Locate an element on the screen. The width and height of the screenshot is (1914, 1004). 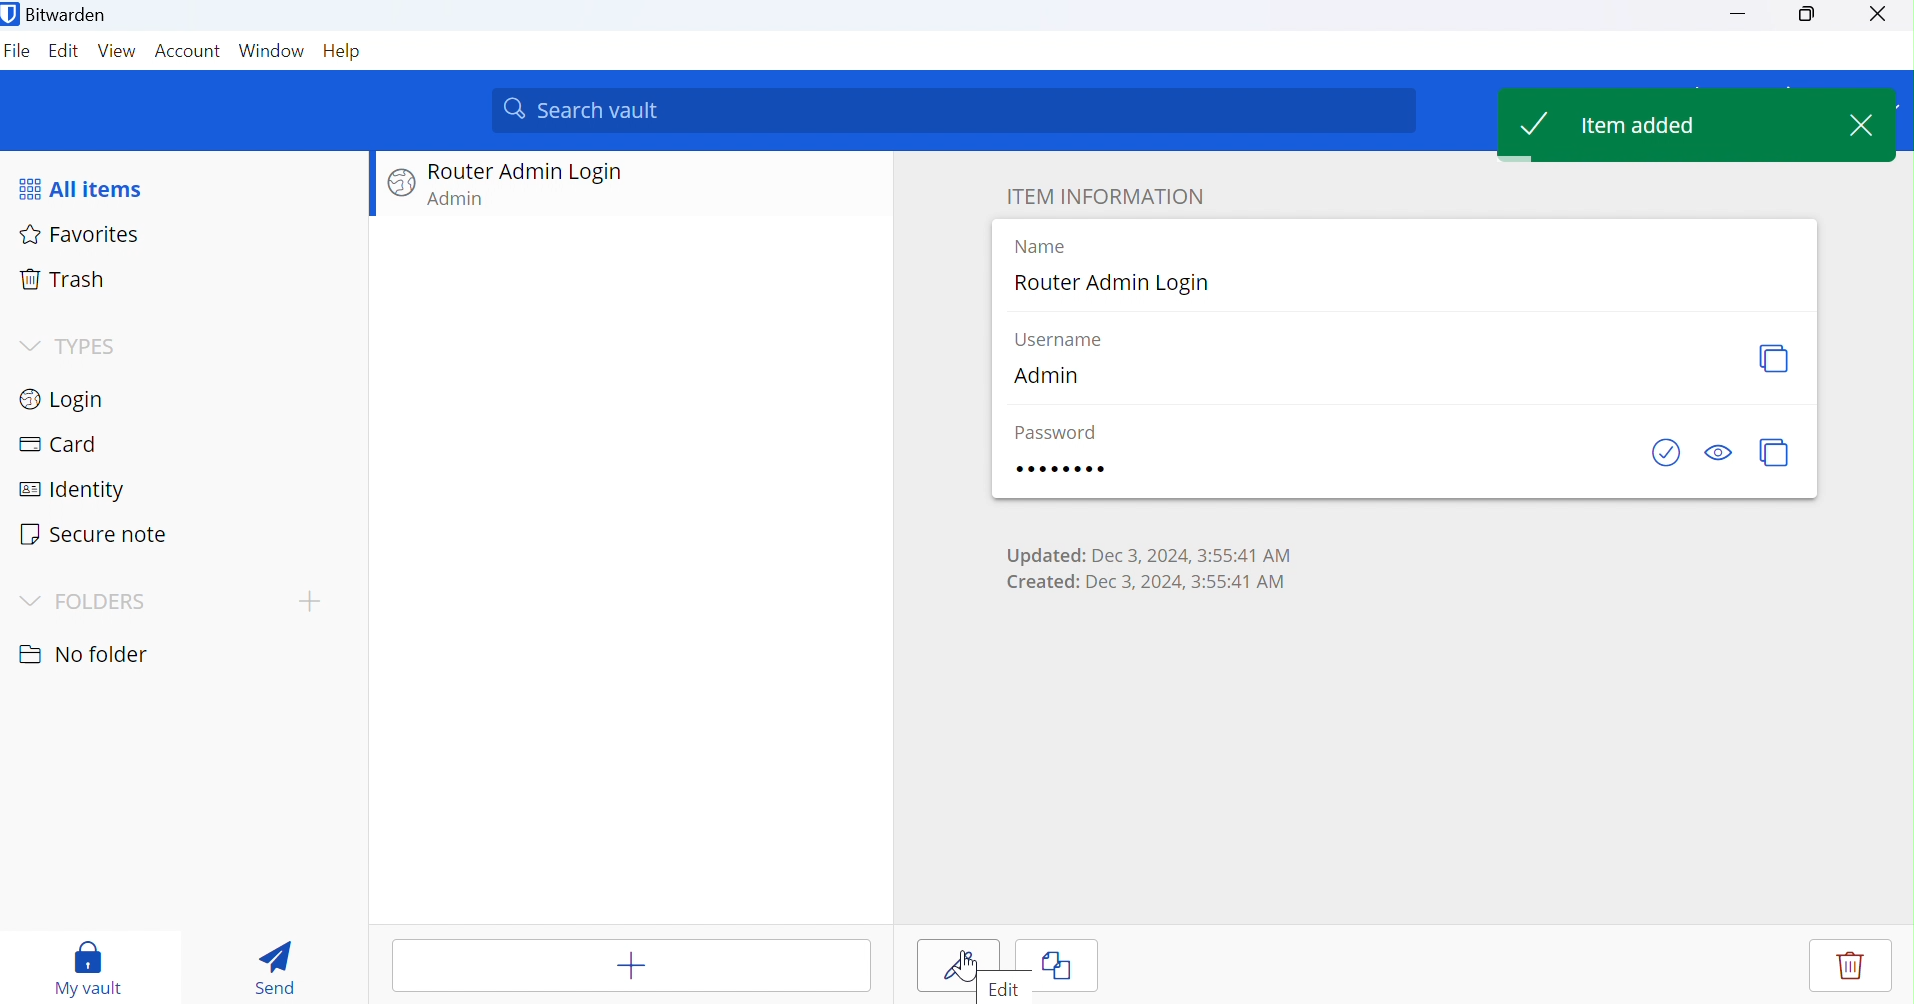
Drop Down is located at coordinates (32, 600).